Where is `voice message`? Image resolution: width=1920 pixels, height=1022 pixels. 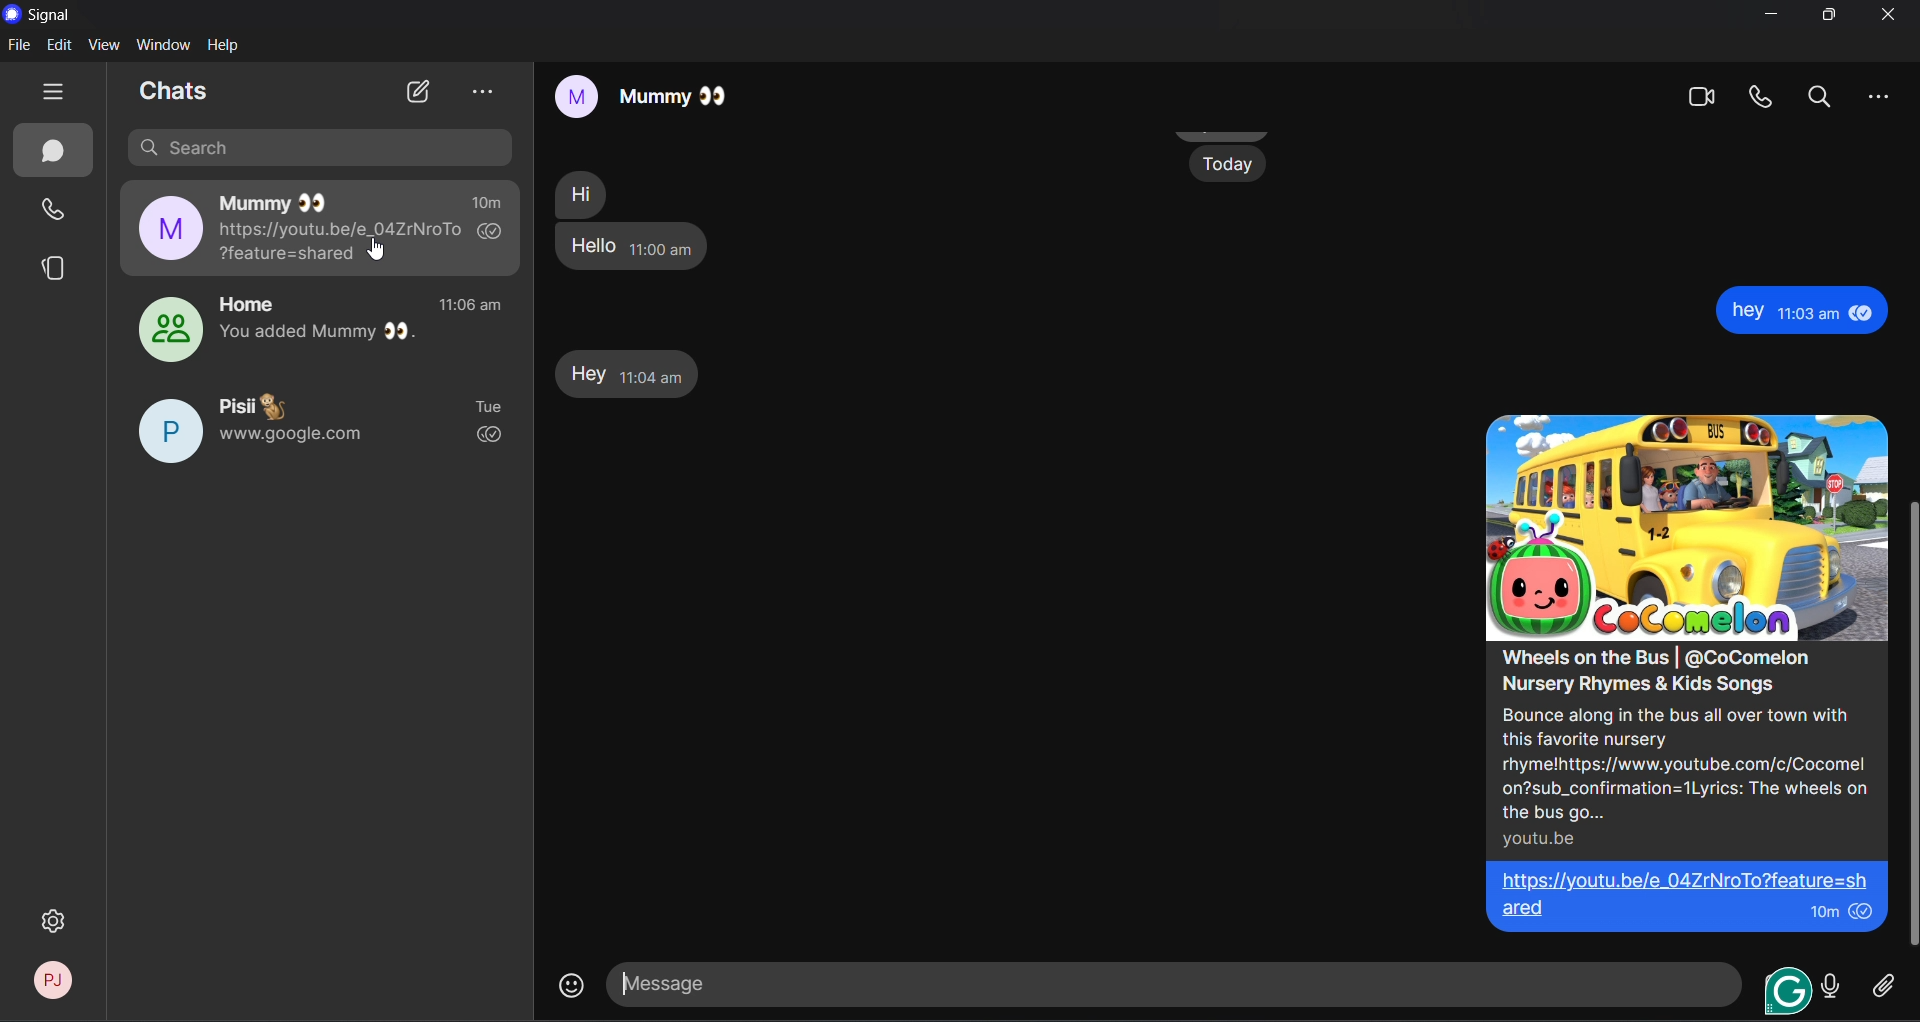
voice message is located at coordinates (1838, 991).